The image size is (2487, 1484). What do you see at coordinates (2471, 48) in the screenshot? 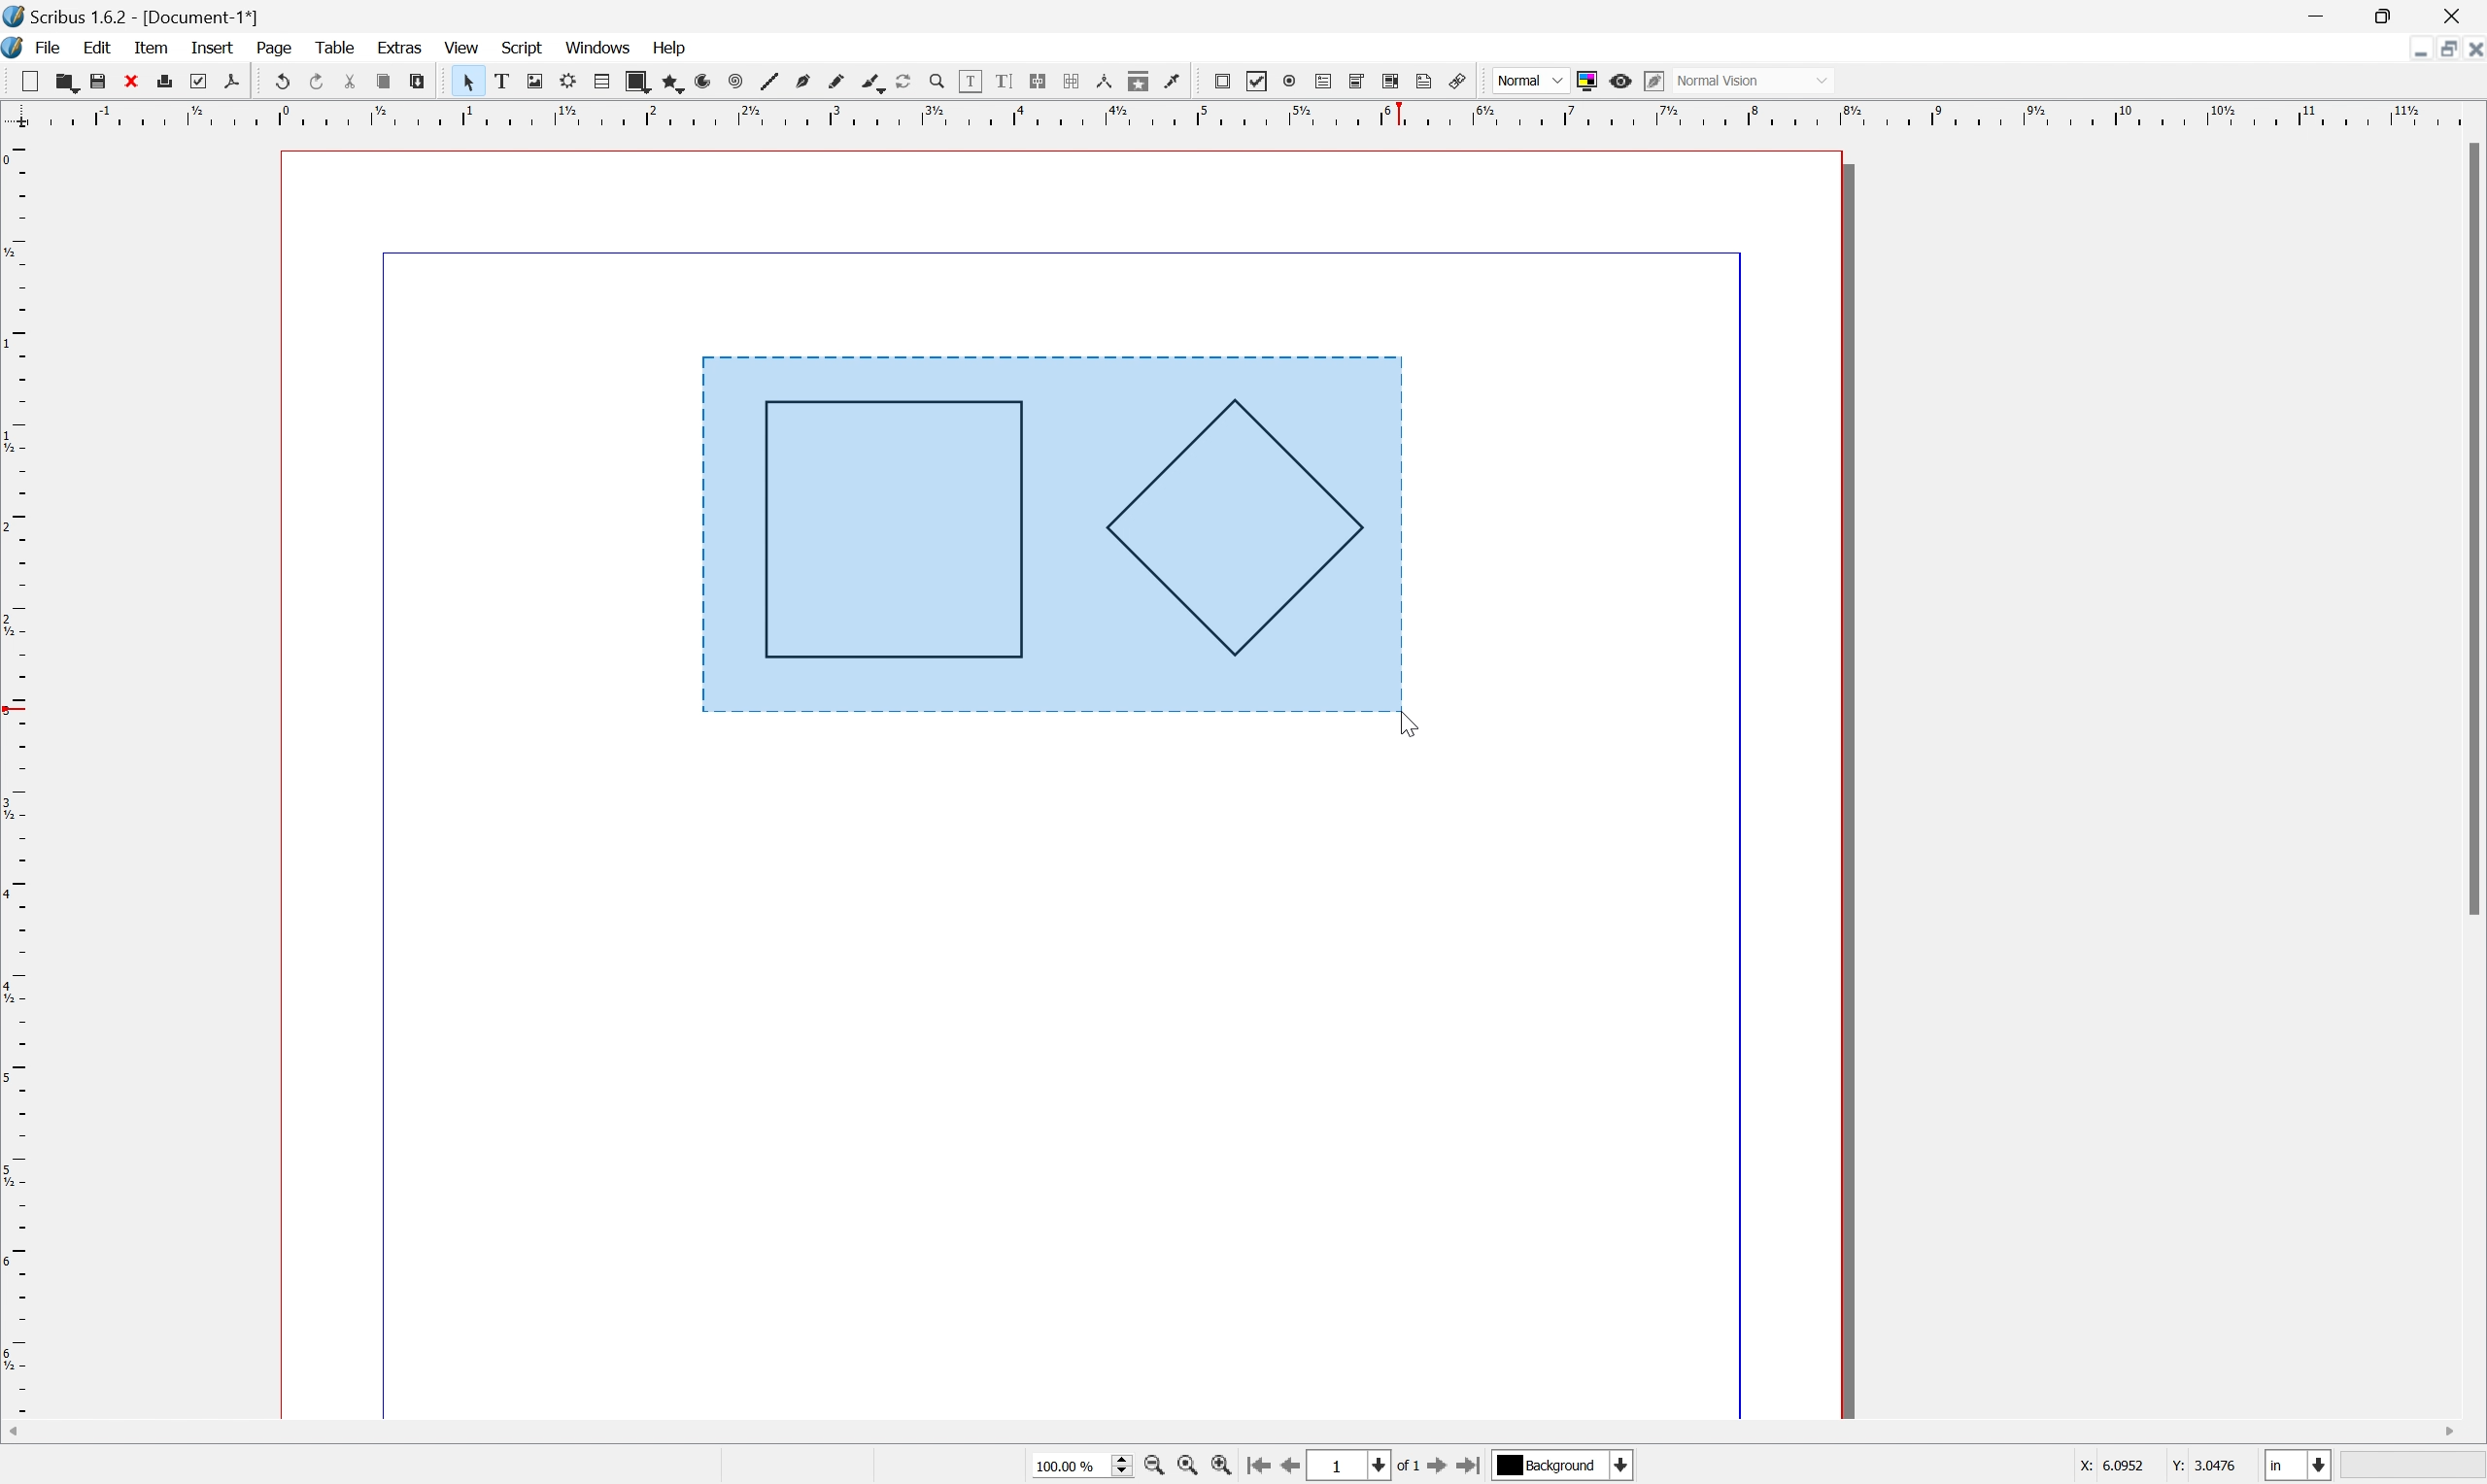
I see `Close` at bounding box center [2471, 48].